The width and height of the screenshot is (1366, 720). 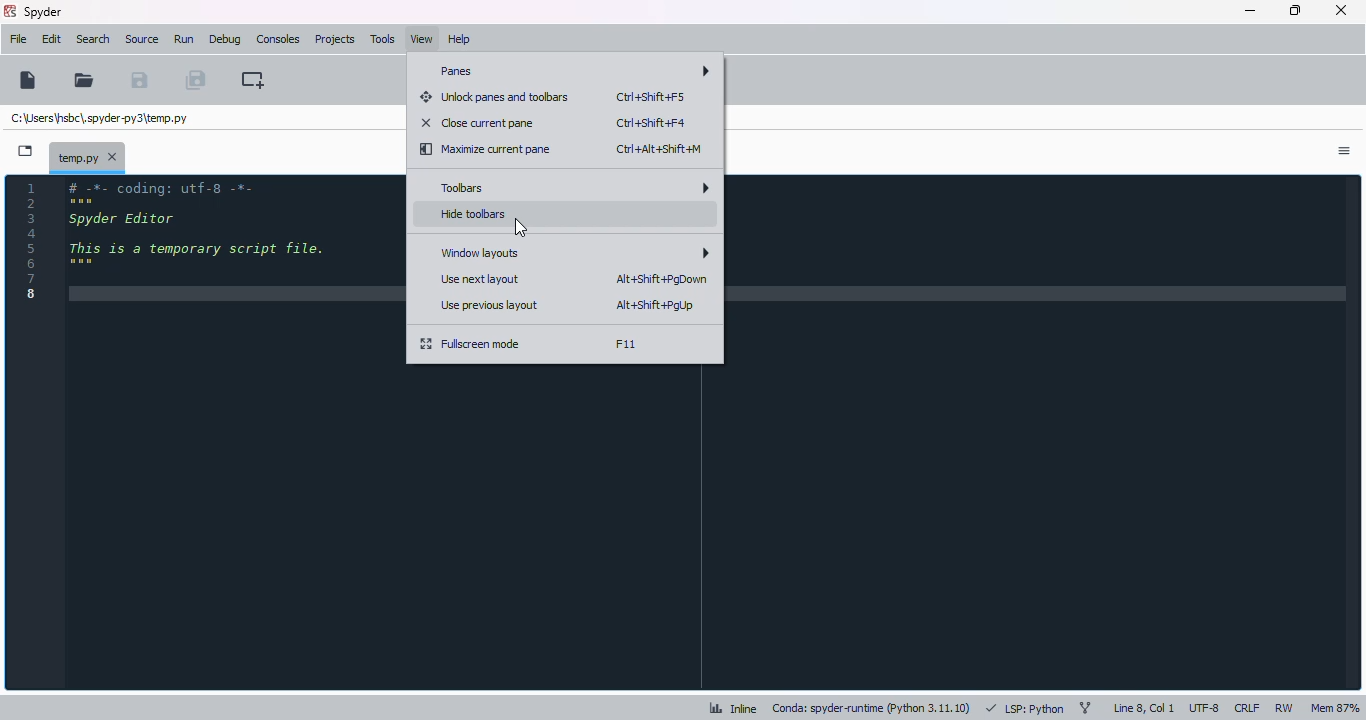 What do you see at coordinates (657, 306) in the screenshot?
I see `shortcut for use previous layout` at bounding box center [657, 306].